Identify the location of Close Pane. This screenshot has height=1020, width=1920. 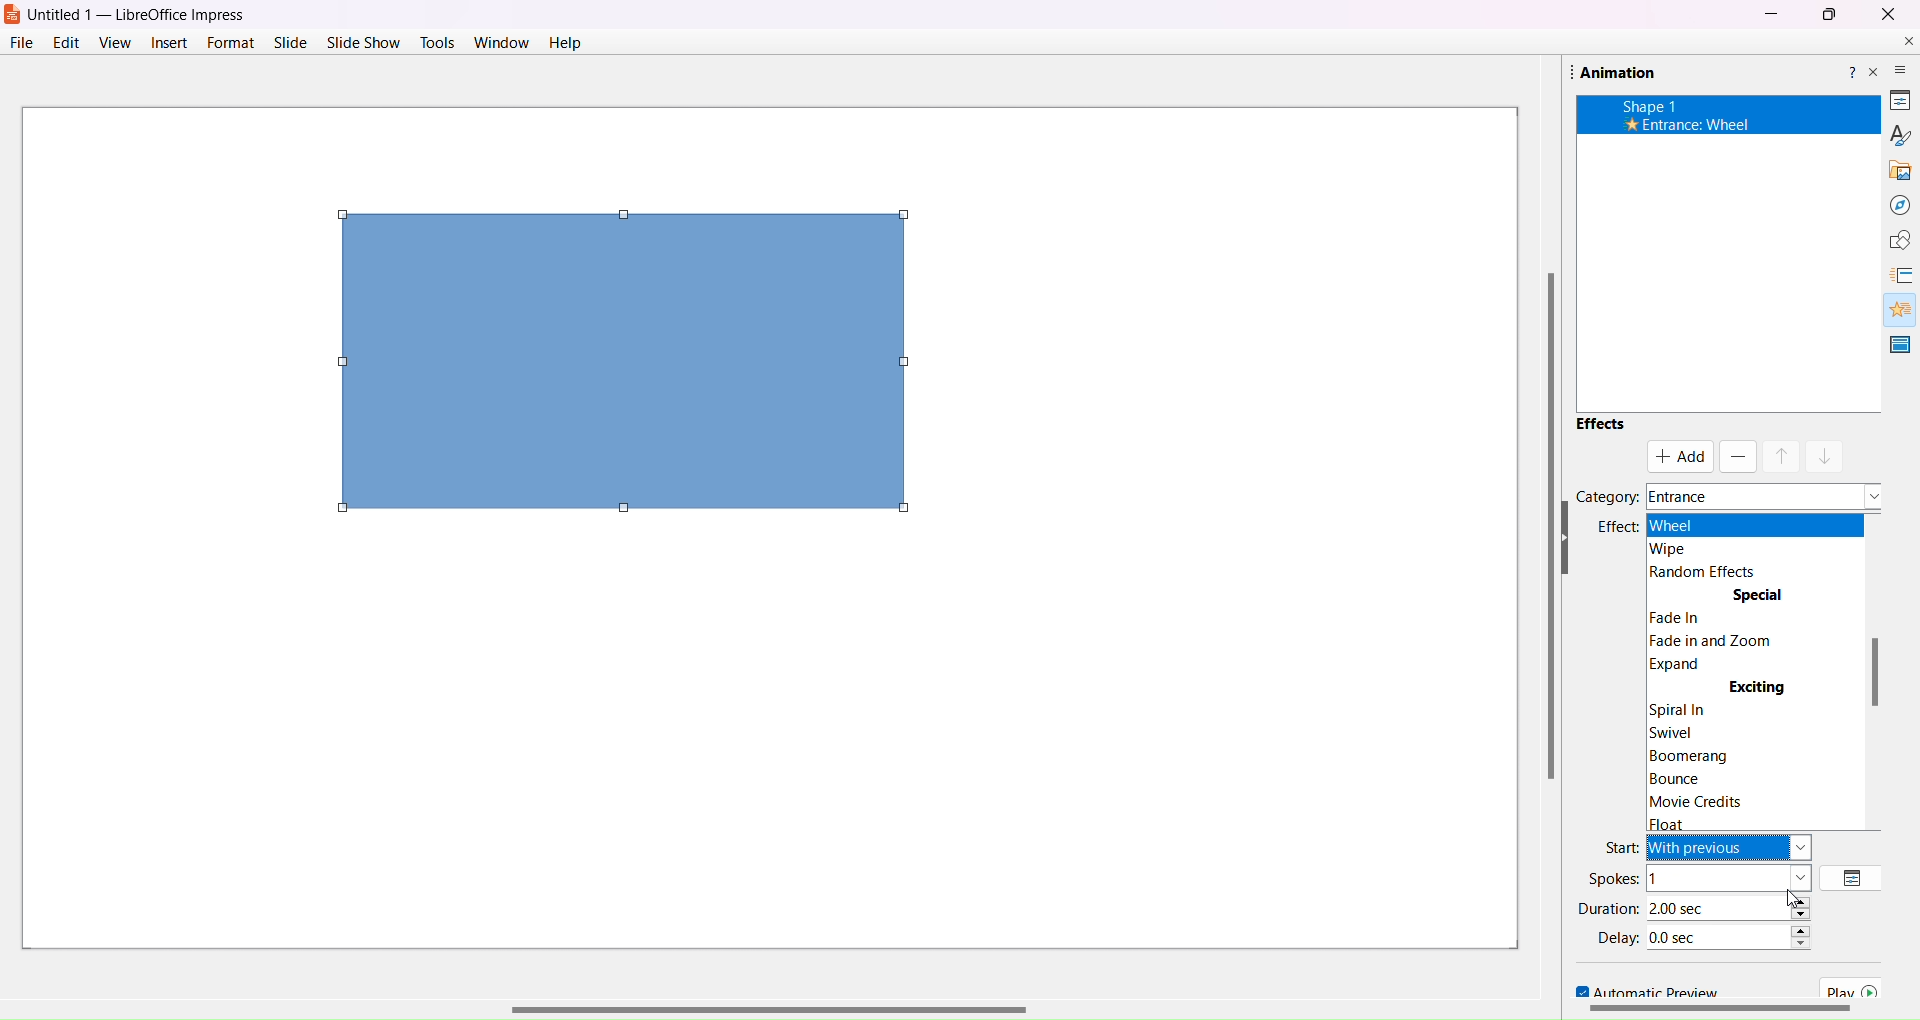
(1874, 73).